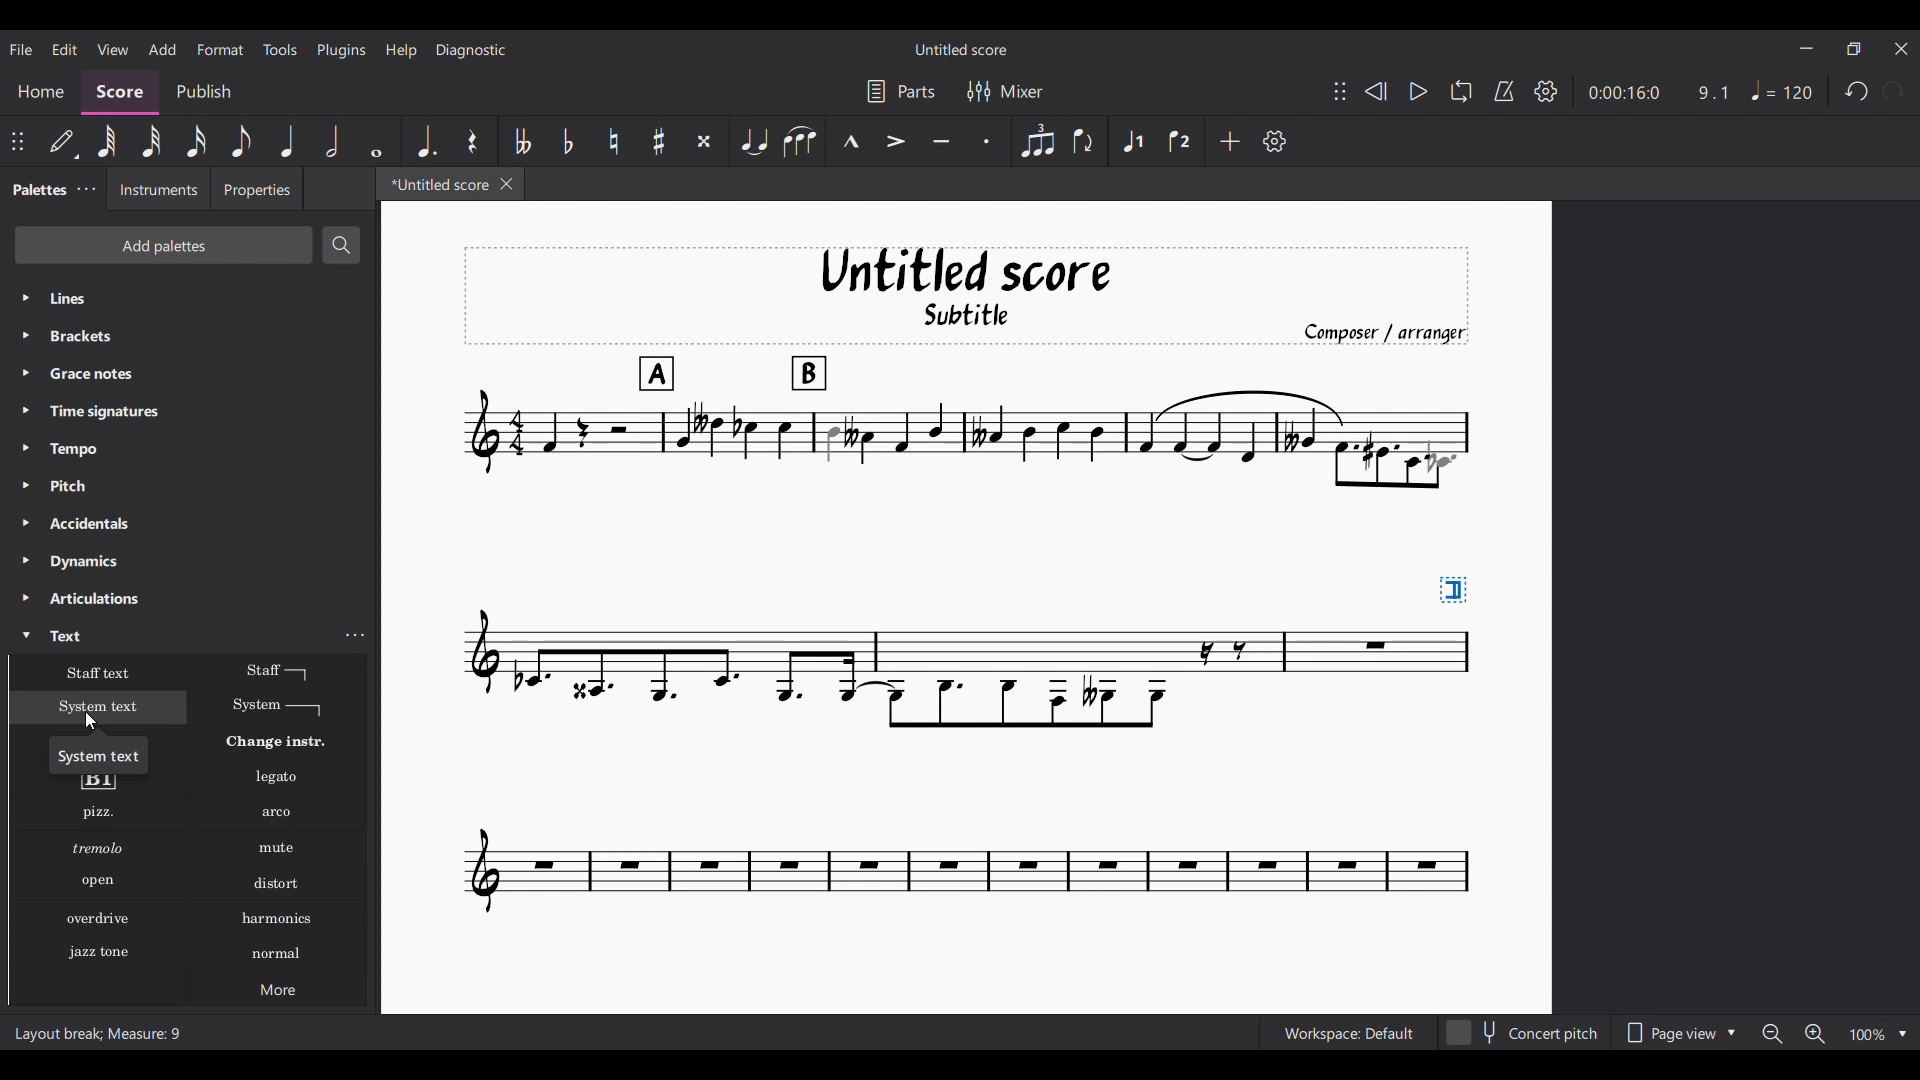 Image resolution: width=1920 pixels, height=1080 pixels. Describe the element at coordinates (339, 245) in the screenshot. I see `Search` at that location.